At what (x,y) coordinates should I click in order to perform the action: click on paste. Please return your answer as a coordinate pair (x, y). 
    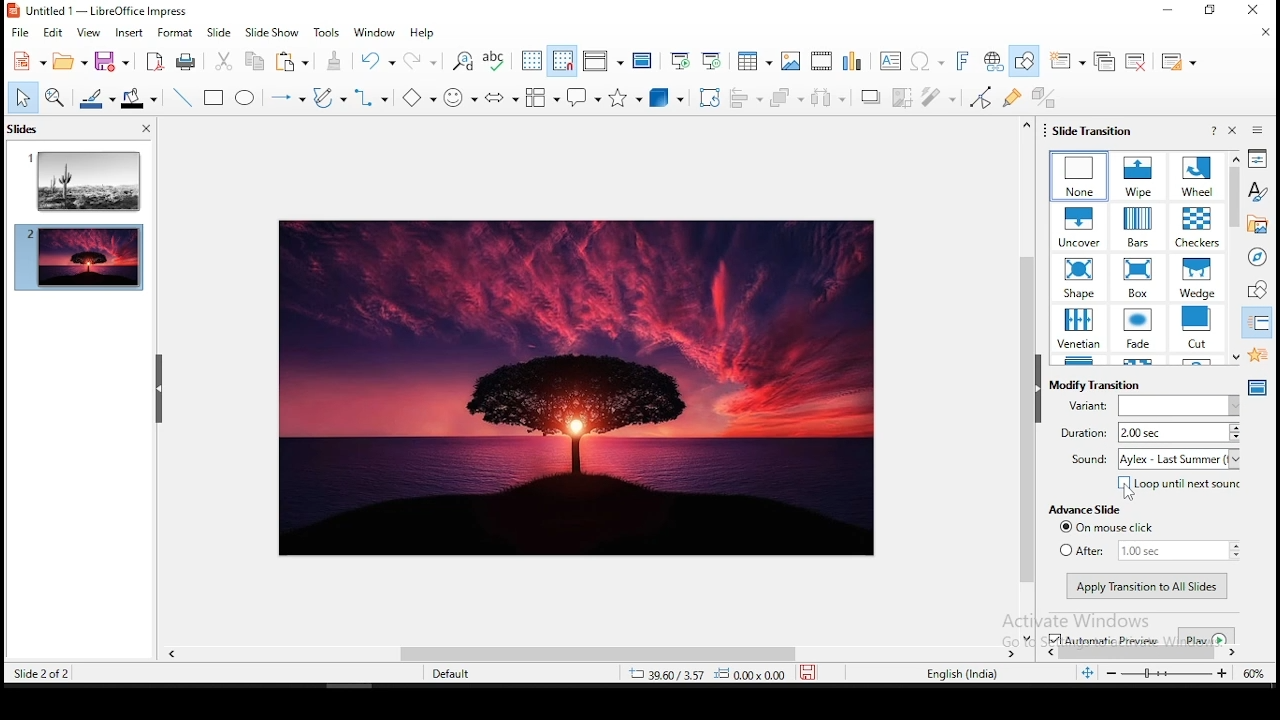
    Looking at the image, I should click on (339, 61).